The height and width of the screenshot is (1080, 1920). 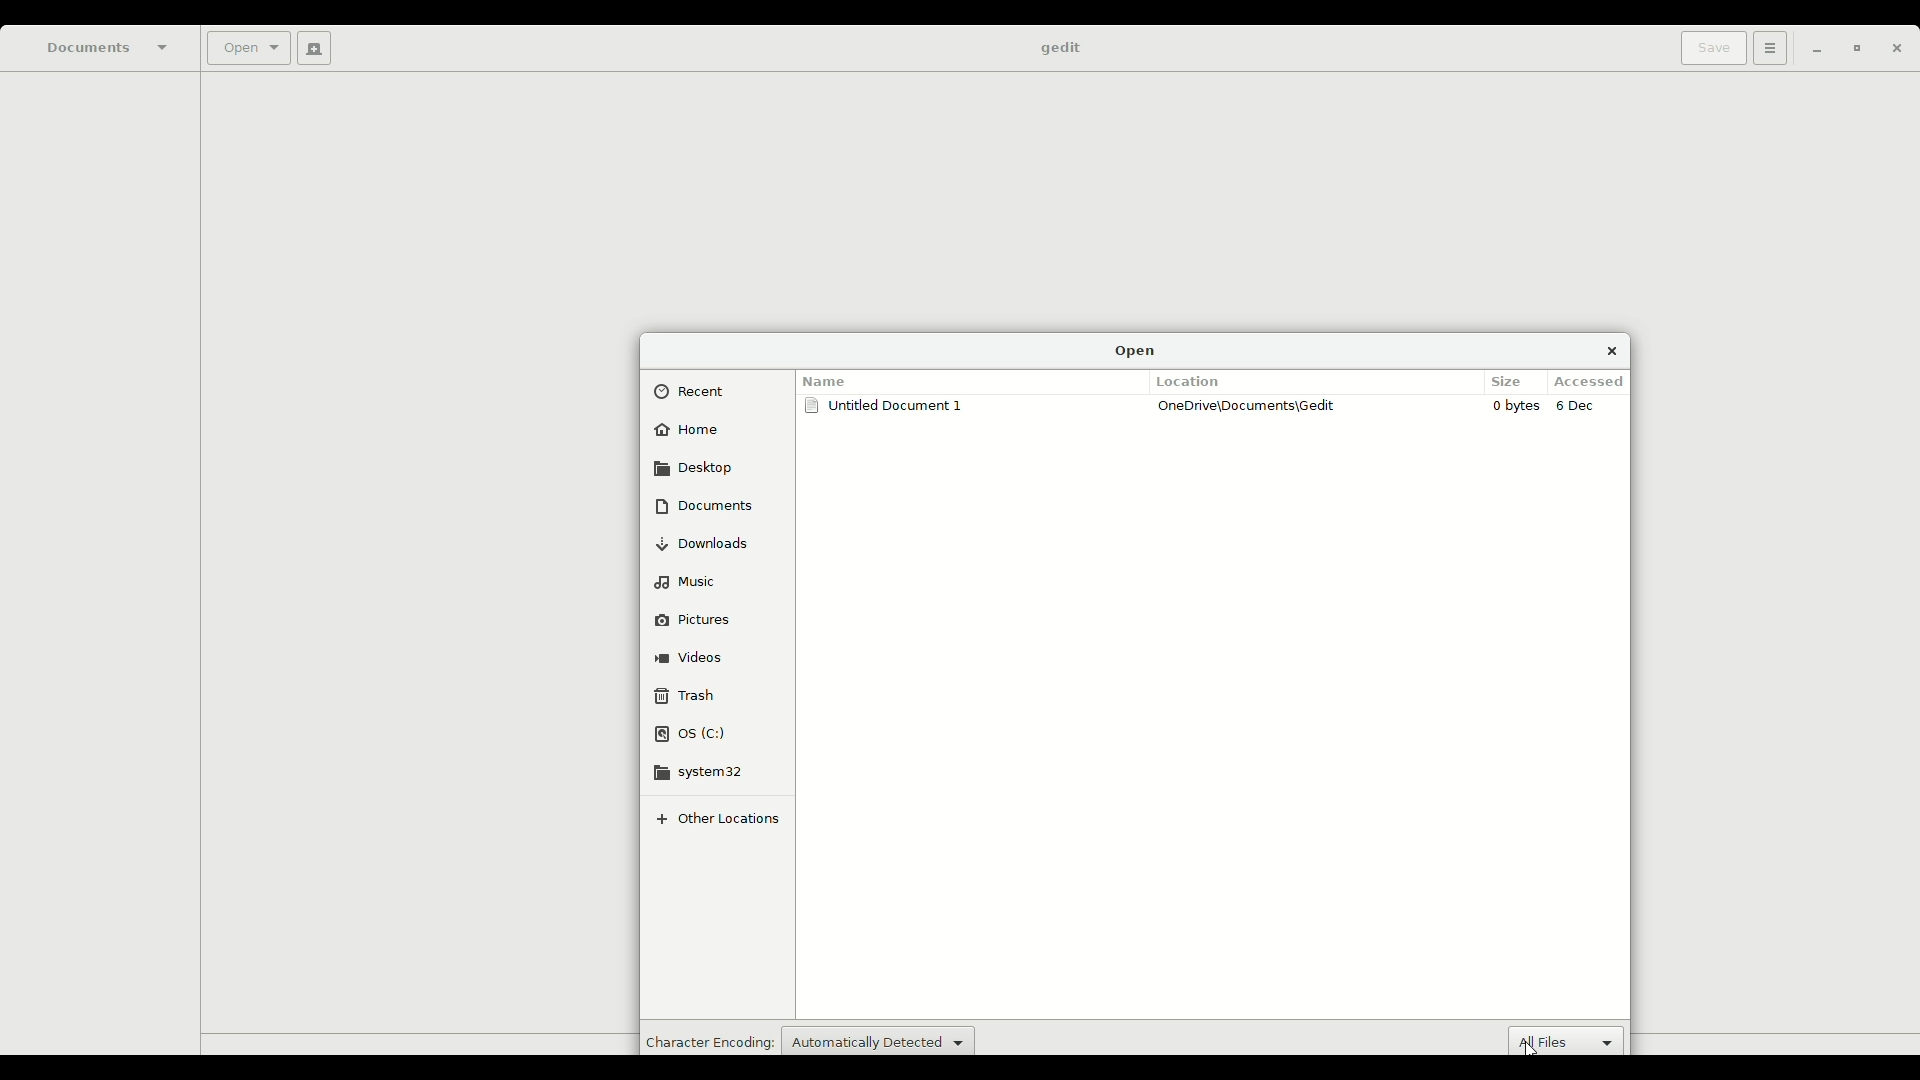 What do you see at coordinates (724, 818) in the screenshot?
I see `Other locations` at bounding box center [724, 818].